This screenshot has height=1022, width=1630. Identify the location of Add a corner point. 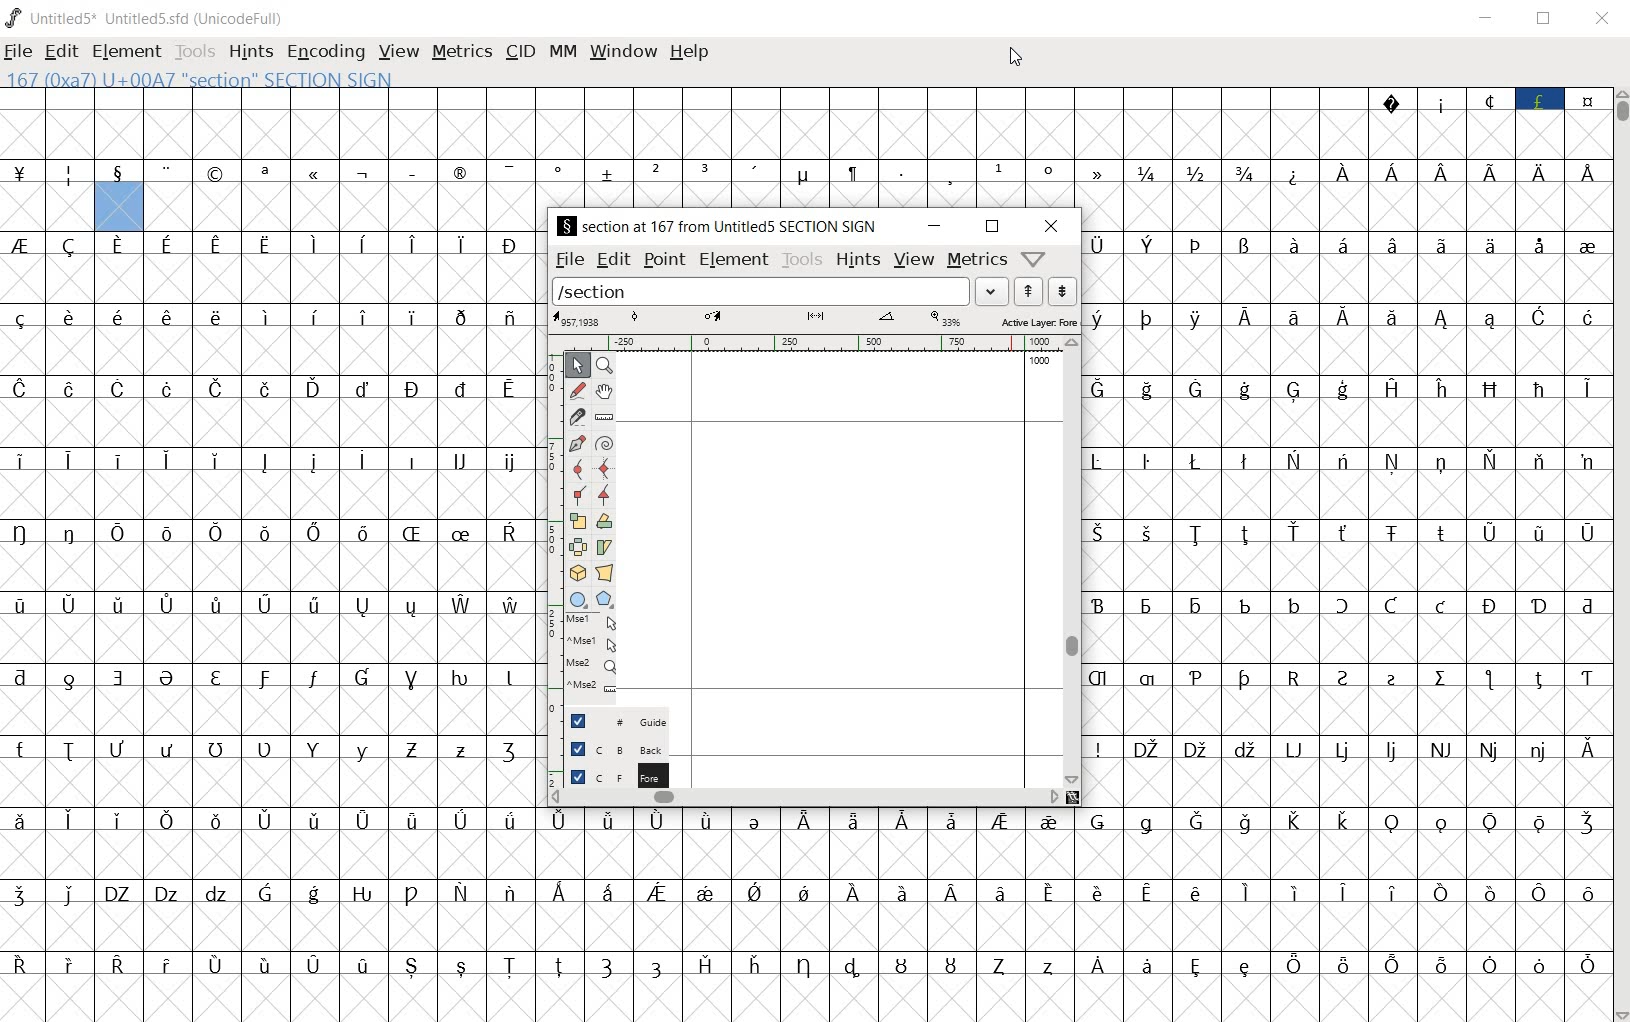
(602, 495).